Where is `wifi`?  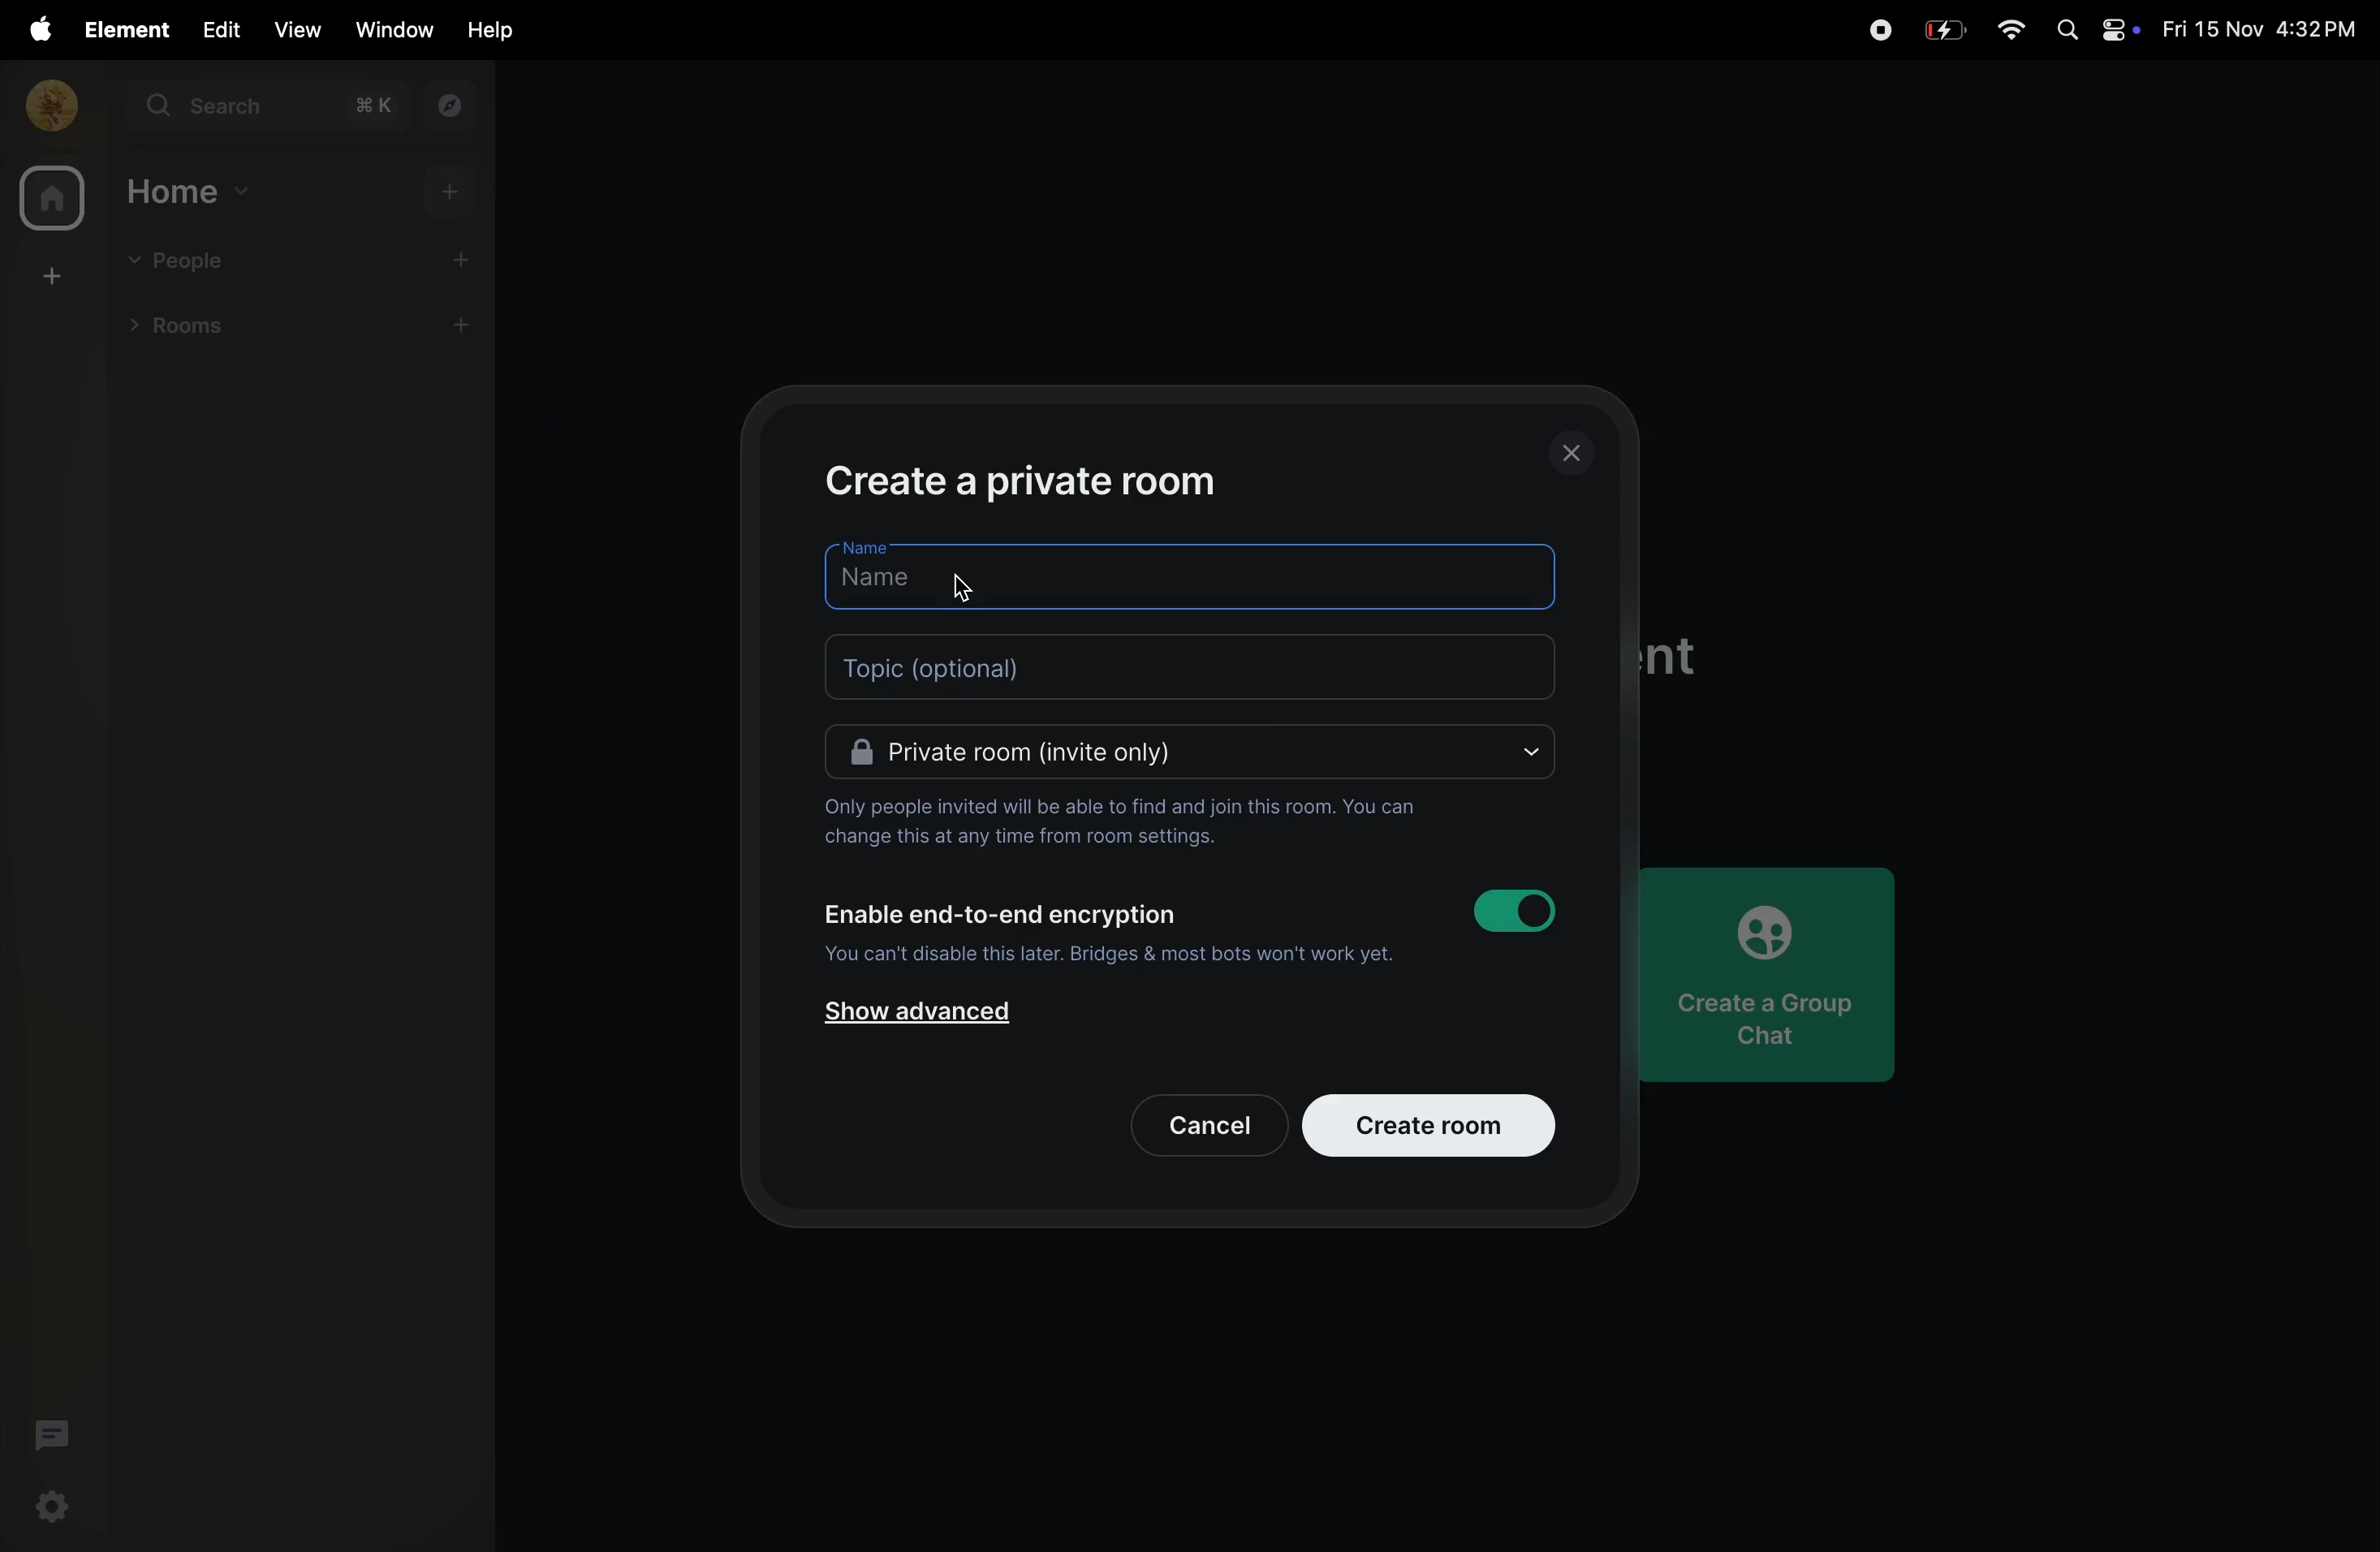
wifi is located at coordinates (2010, 31).